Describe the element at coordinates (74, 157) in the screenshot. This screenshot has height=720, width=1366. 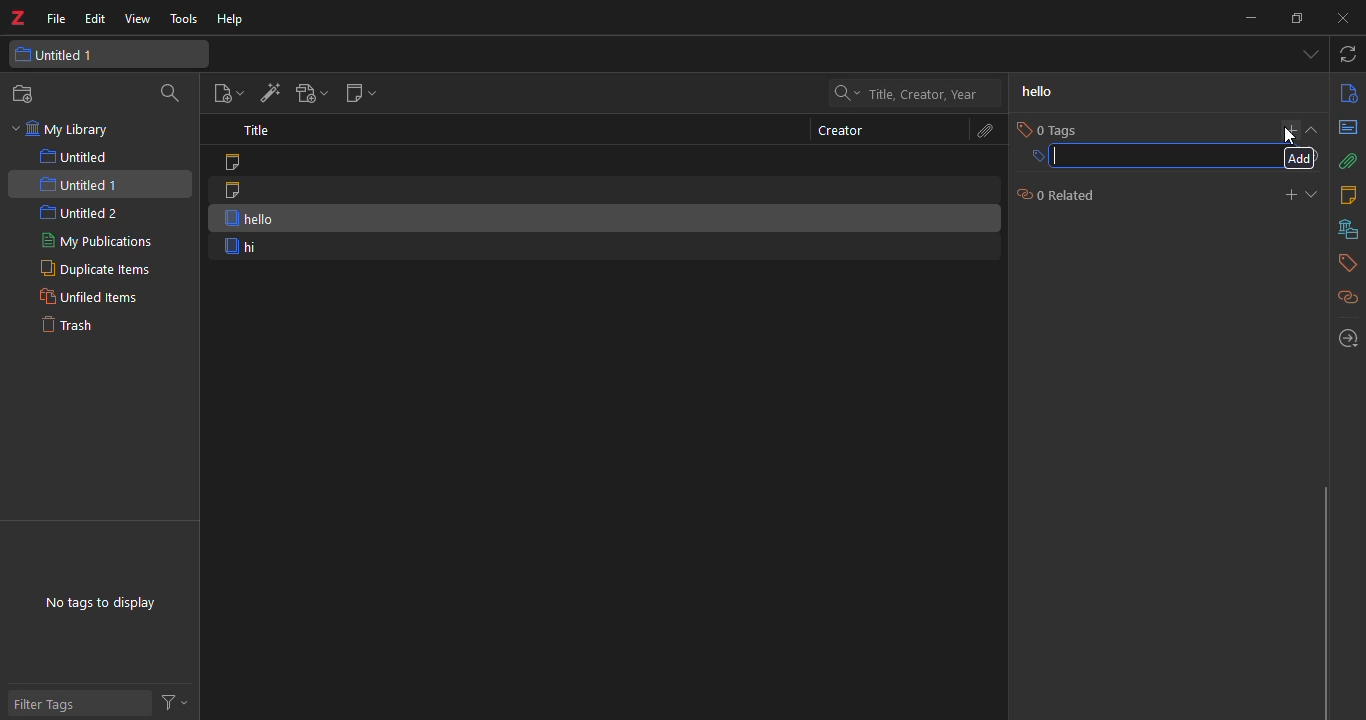
I see `untitled` at that location.